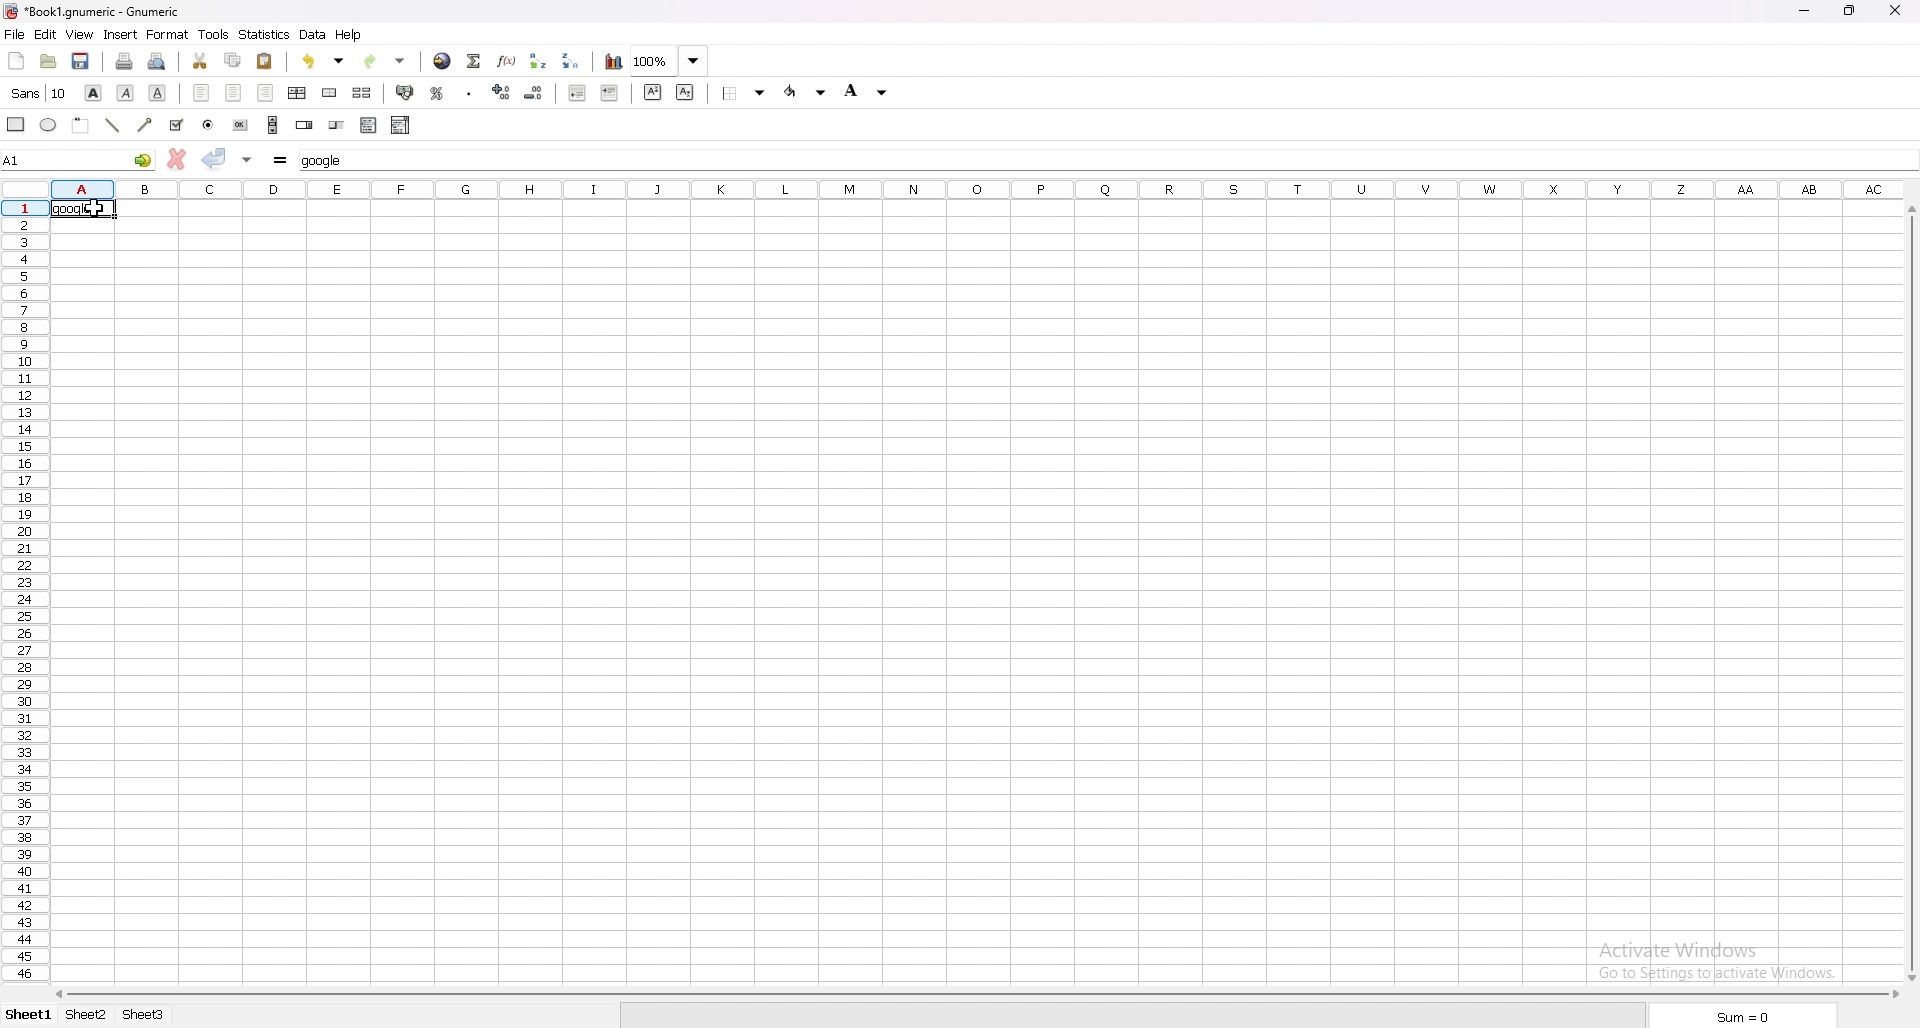 This screenshot has width=1920, height=1028. Describe the element at coordinates (233, 60) in the screenshot. I see `copy` at that location.